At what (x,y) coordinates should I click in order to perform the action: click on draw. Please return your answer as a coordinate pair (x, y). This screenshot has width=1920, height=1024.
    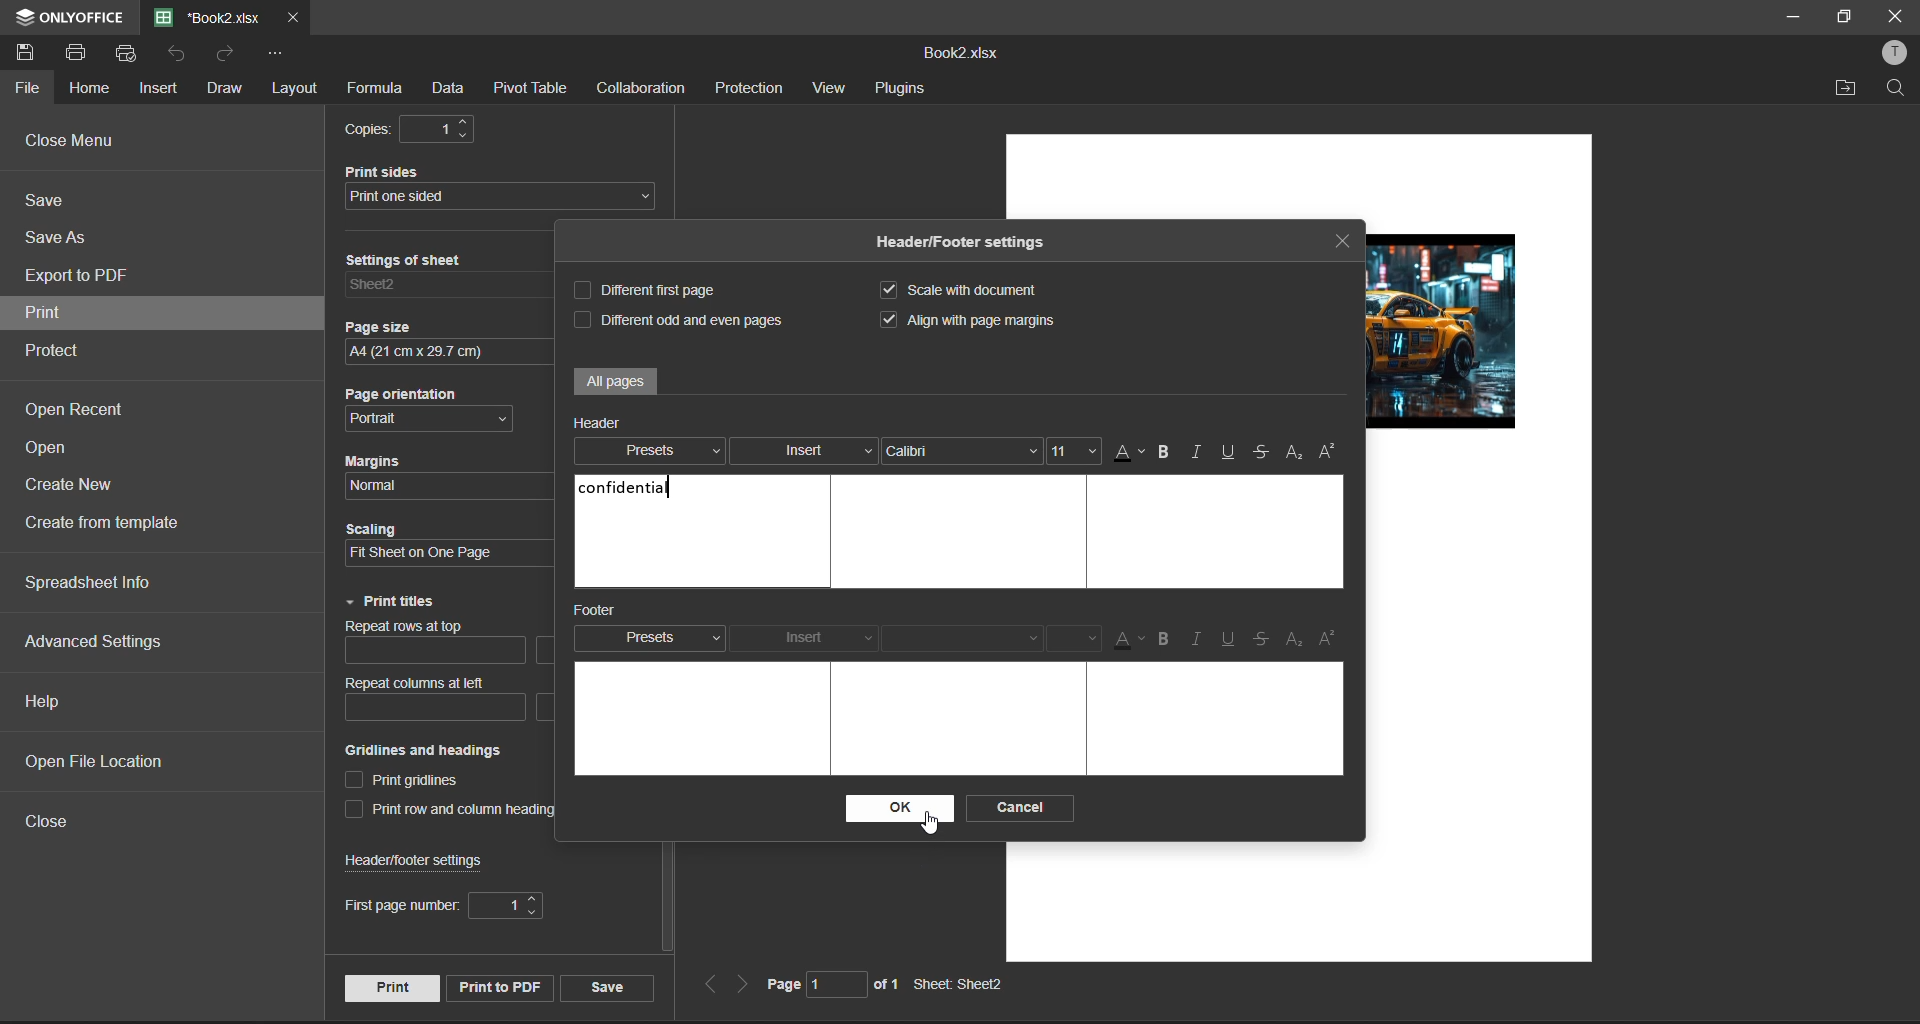
    Looking at the image, I should click on (223, 87).